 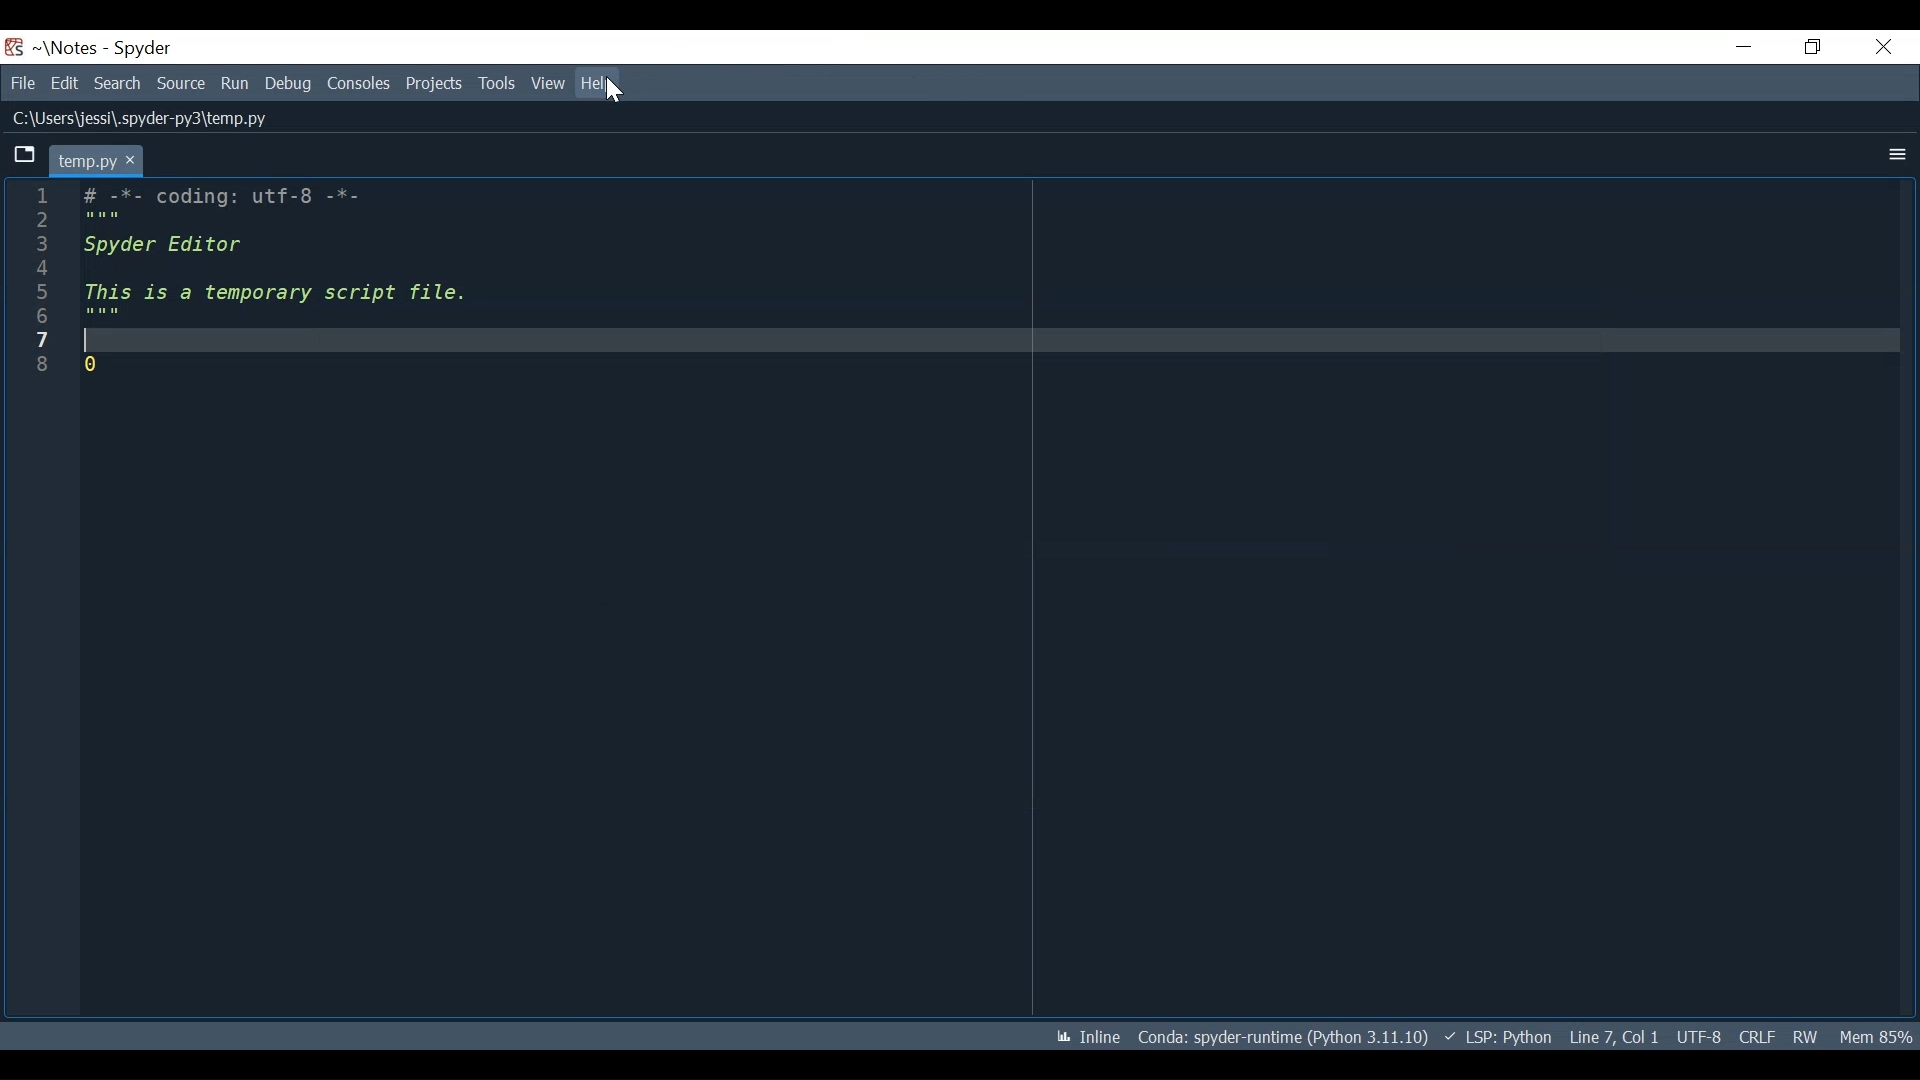 I want to click on Browse Tab, so click(x=25, y=155).